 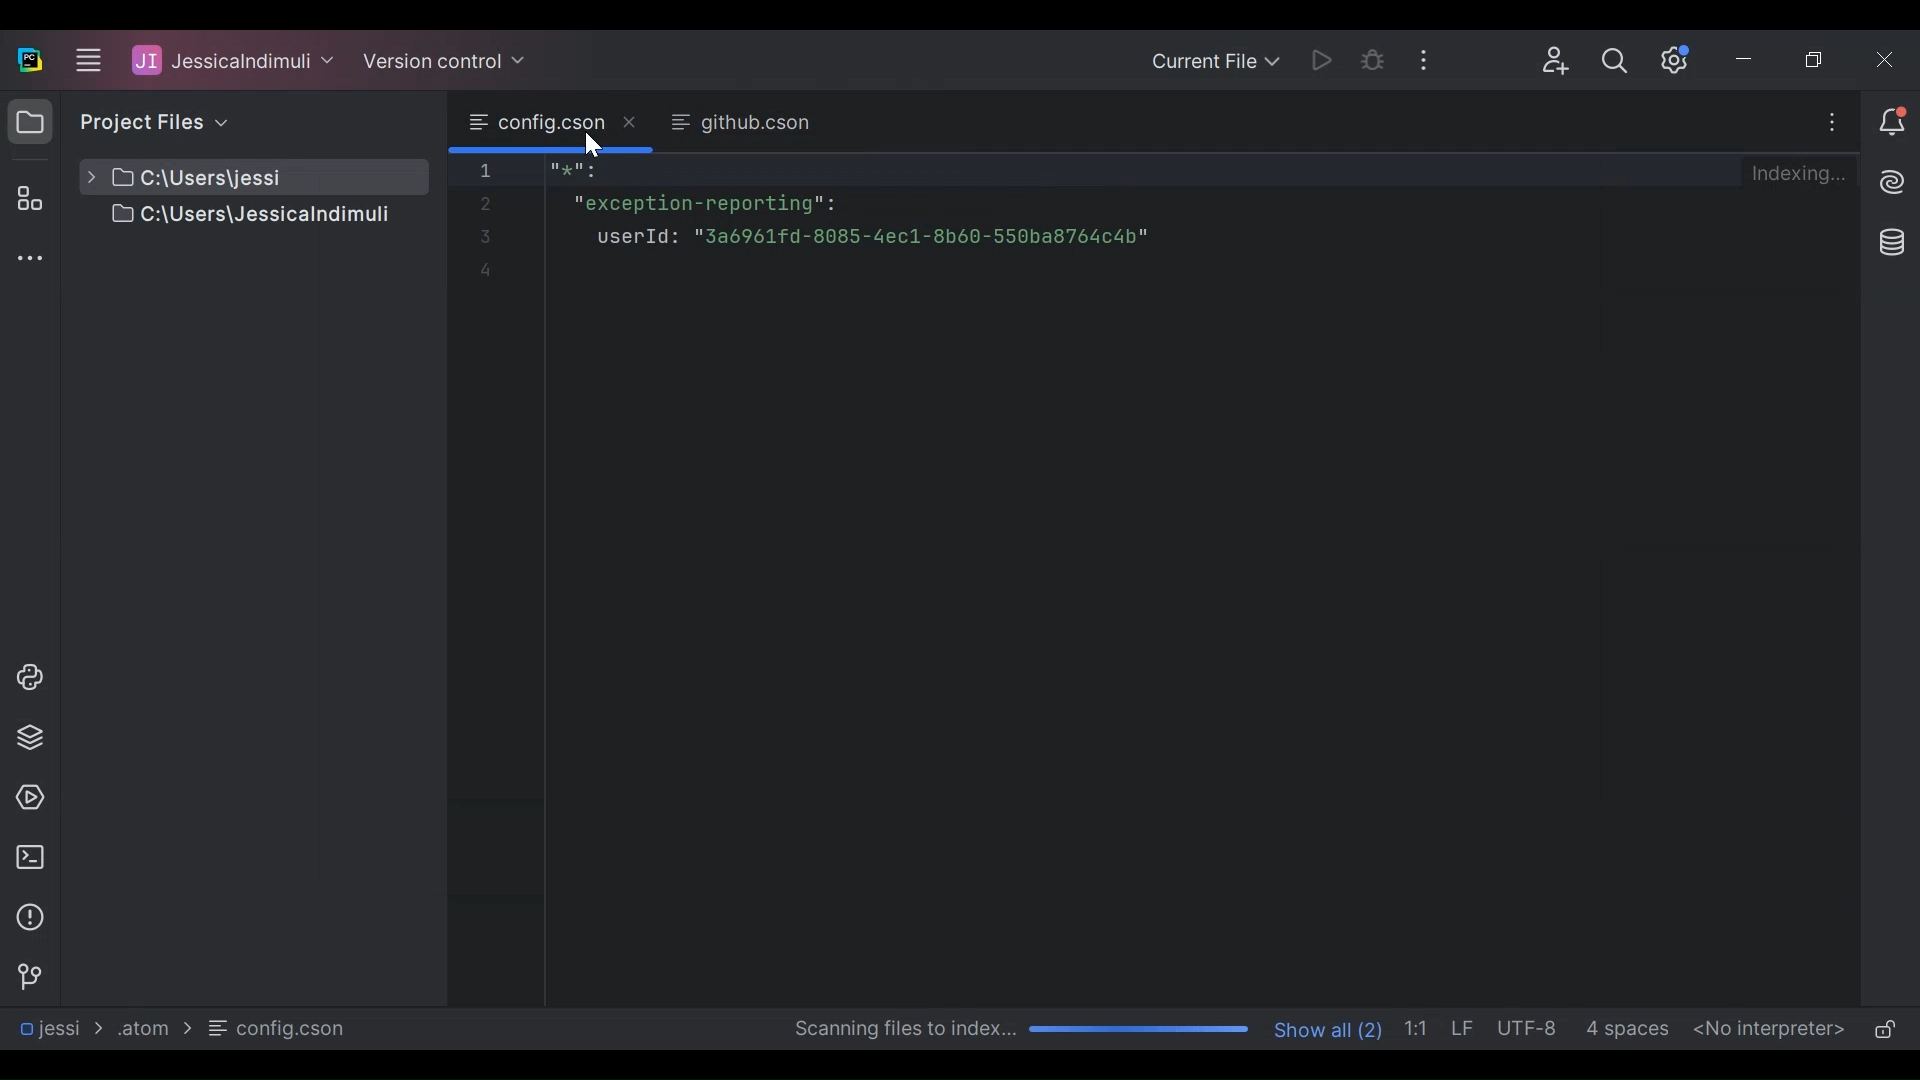 What do you see at coordinates (1531, 1028) in the screenshot?
I see `File Encoding` at bounding box center [1531, 1028].